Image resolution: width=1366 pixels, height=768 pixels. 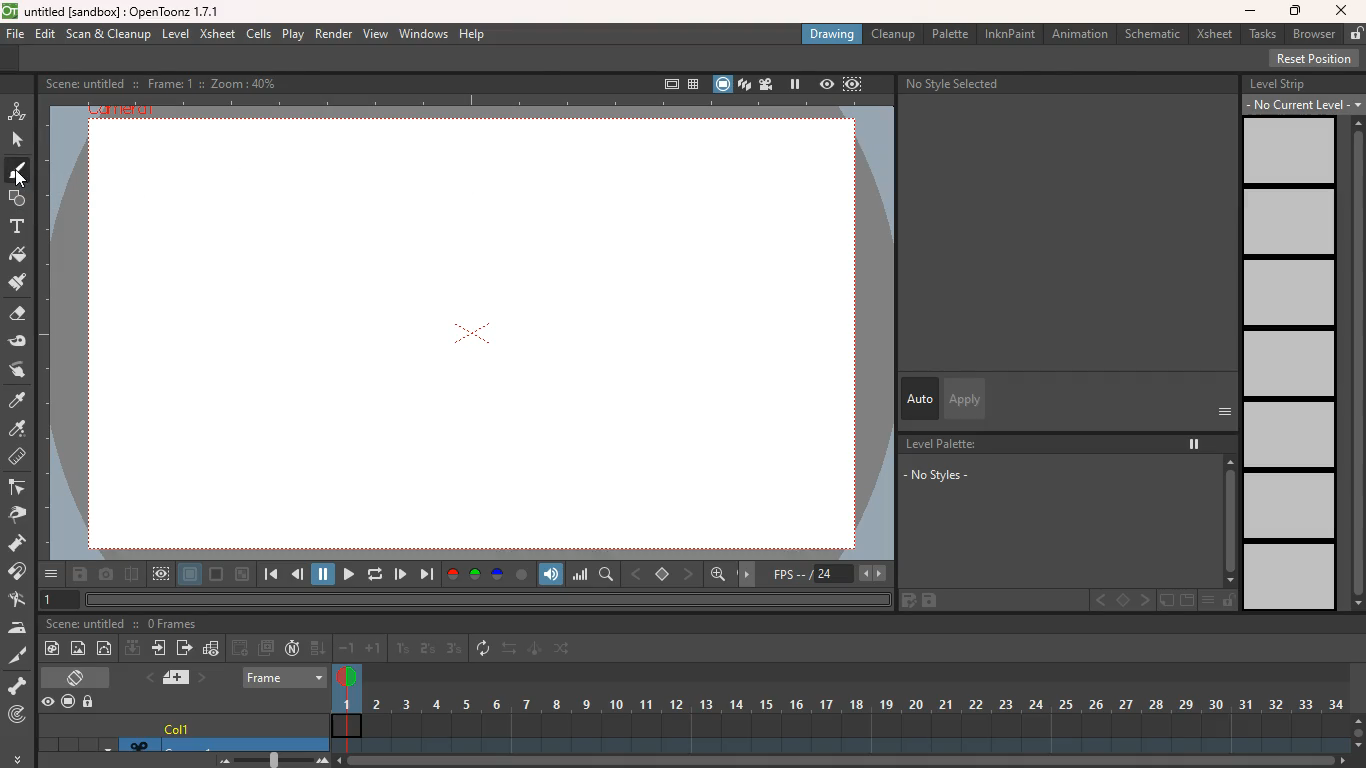 I want to click on fps, so click(x=827, y=574).